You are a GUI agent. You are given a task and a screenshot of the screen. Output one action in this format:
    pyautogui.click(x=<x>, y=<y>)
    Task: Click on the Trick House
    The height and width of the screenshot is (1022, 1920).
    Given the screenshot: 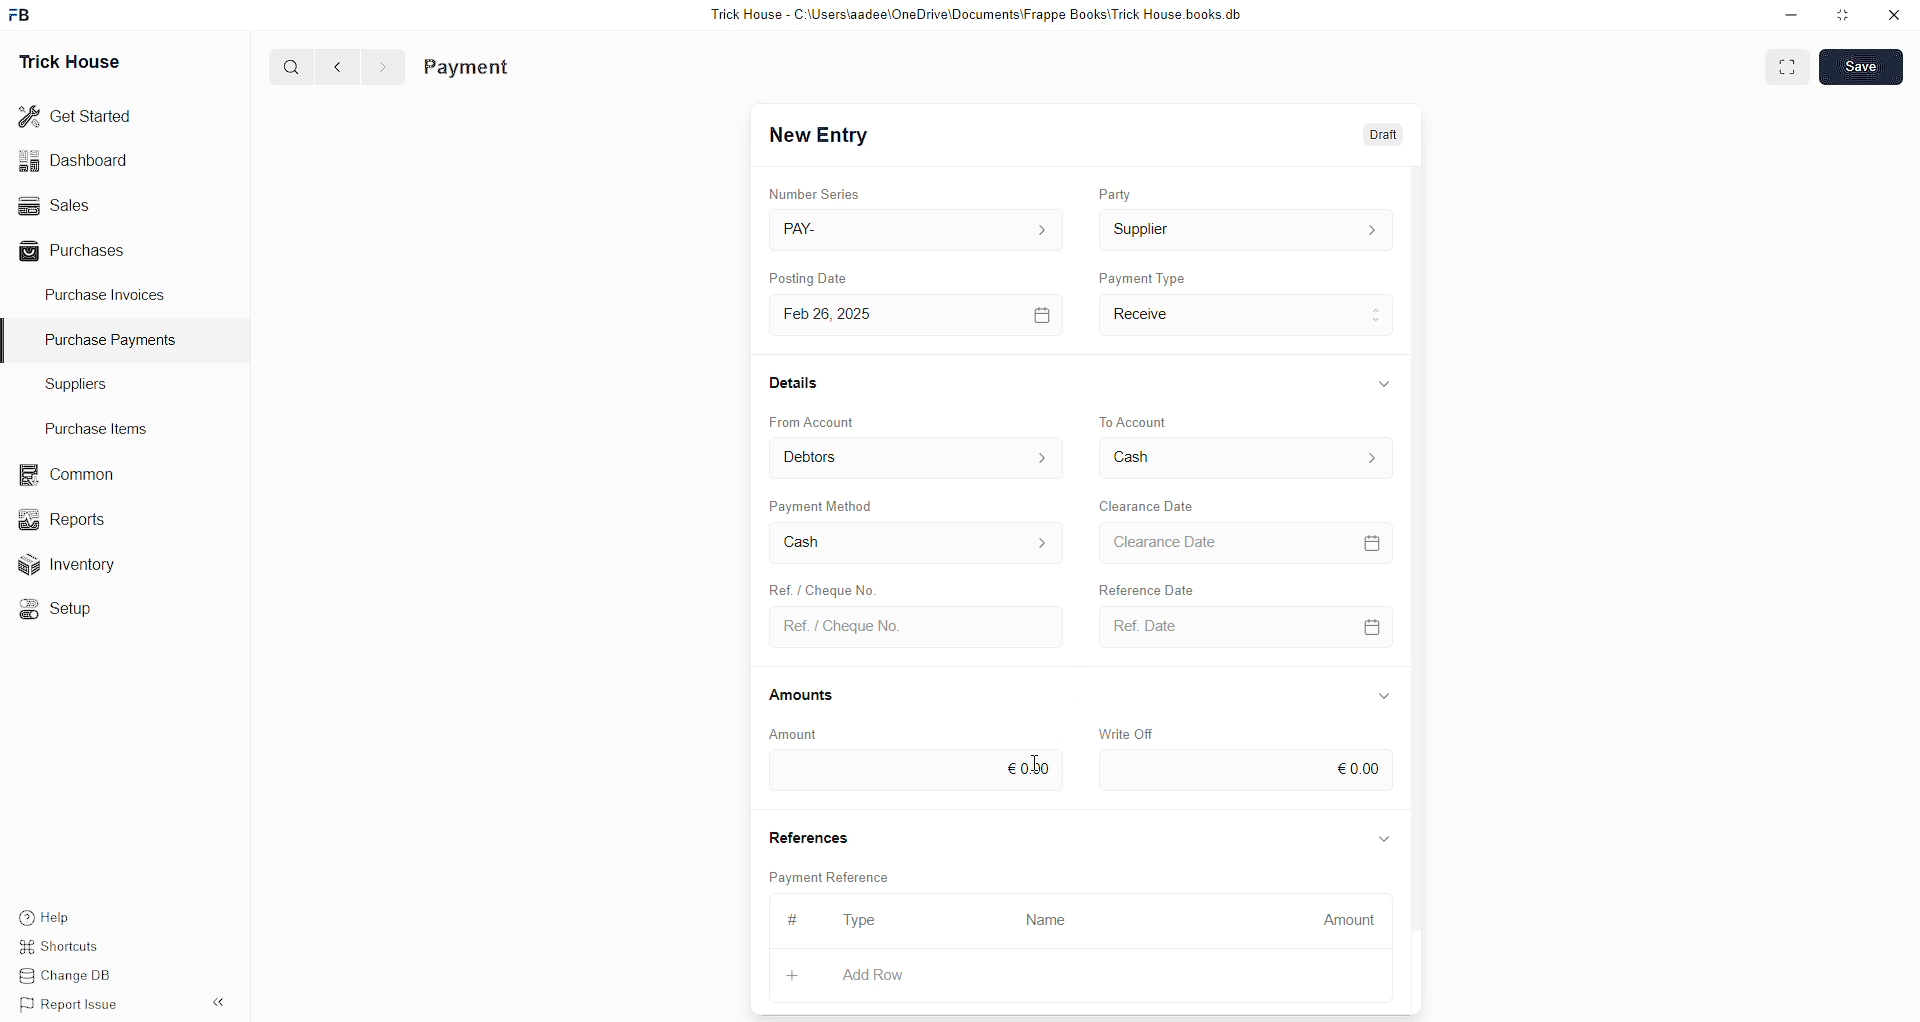 What is the action you would take?
    pyautogui.click(x=72, y=58)
    